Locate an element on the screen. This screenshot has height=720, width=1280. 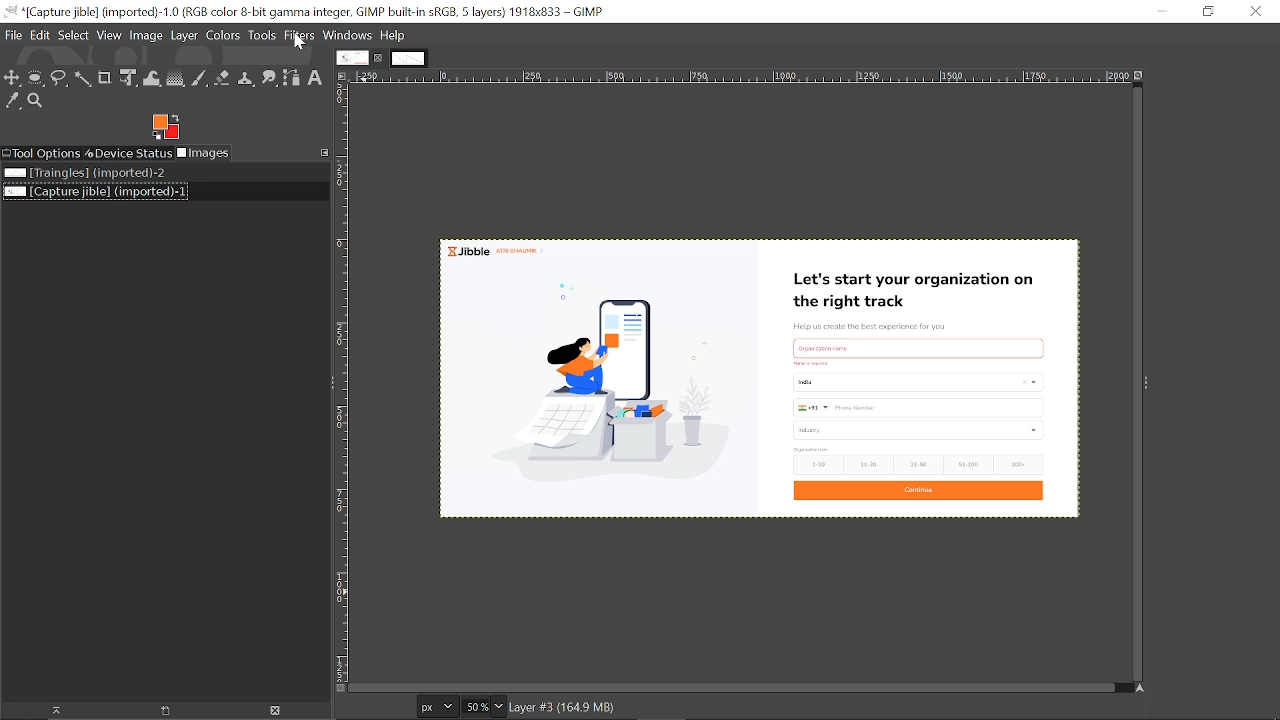
Color picker tool is located at coordinates (13, 102).